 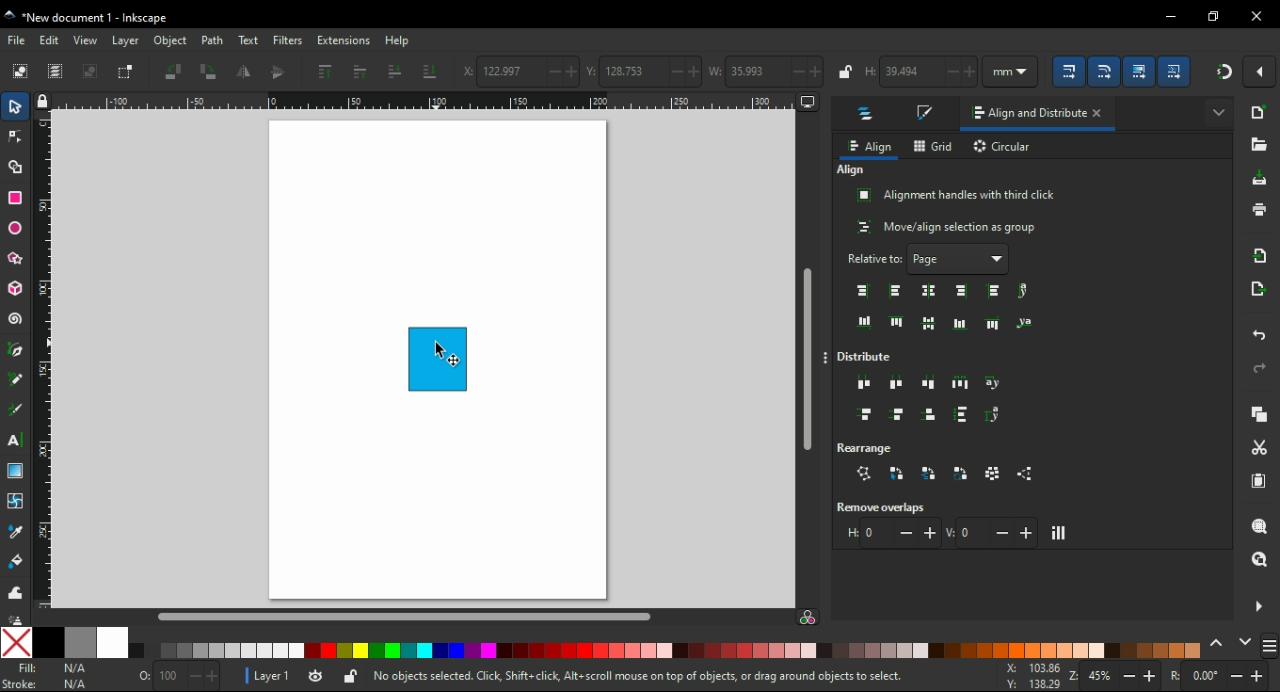 I want to click on calligraphy tool, so click(x=16, y=408).